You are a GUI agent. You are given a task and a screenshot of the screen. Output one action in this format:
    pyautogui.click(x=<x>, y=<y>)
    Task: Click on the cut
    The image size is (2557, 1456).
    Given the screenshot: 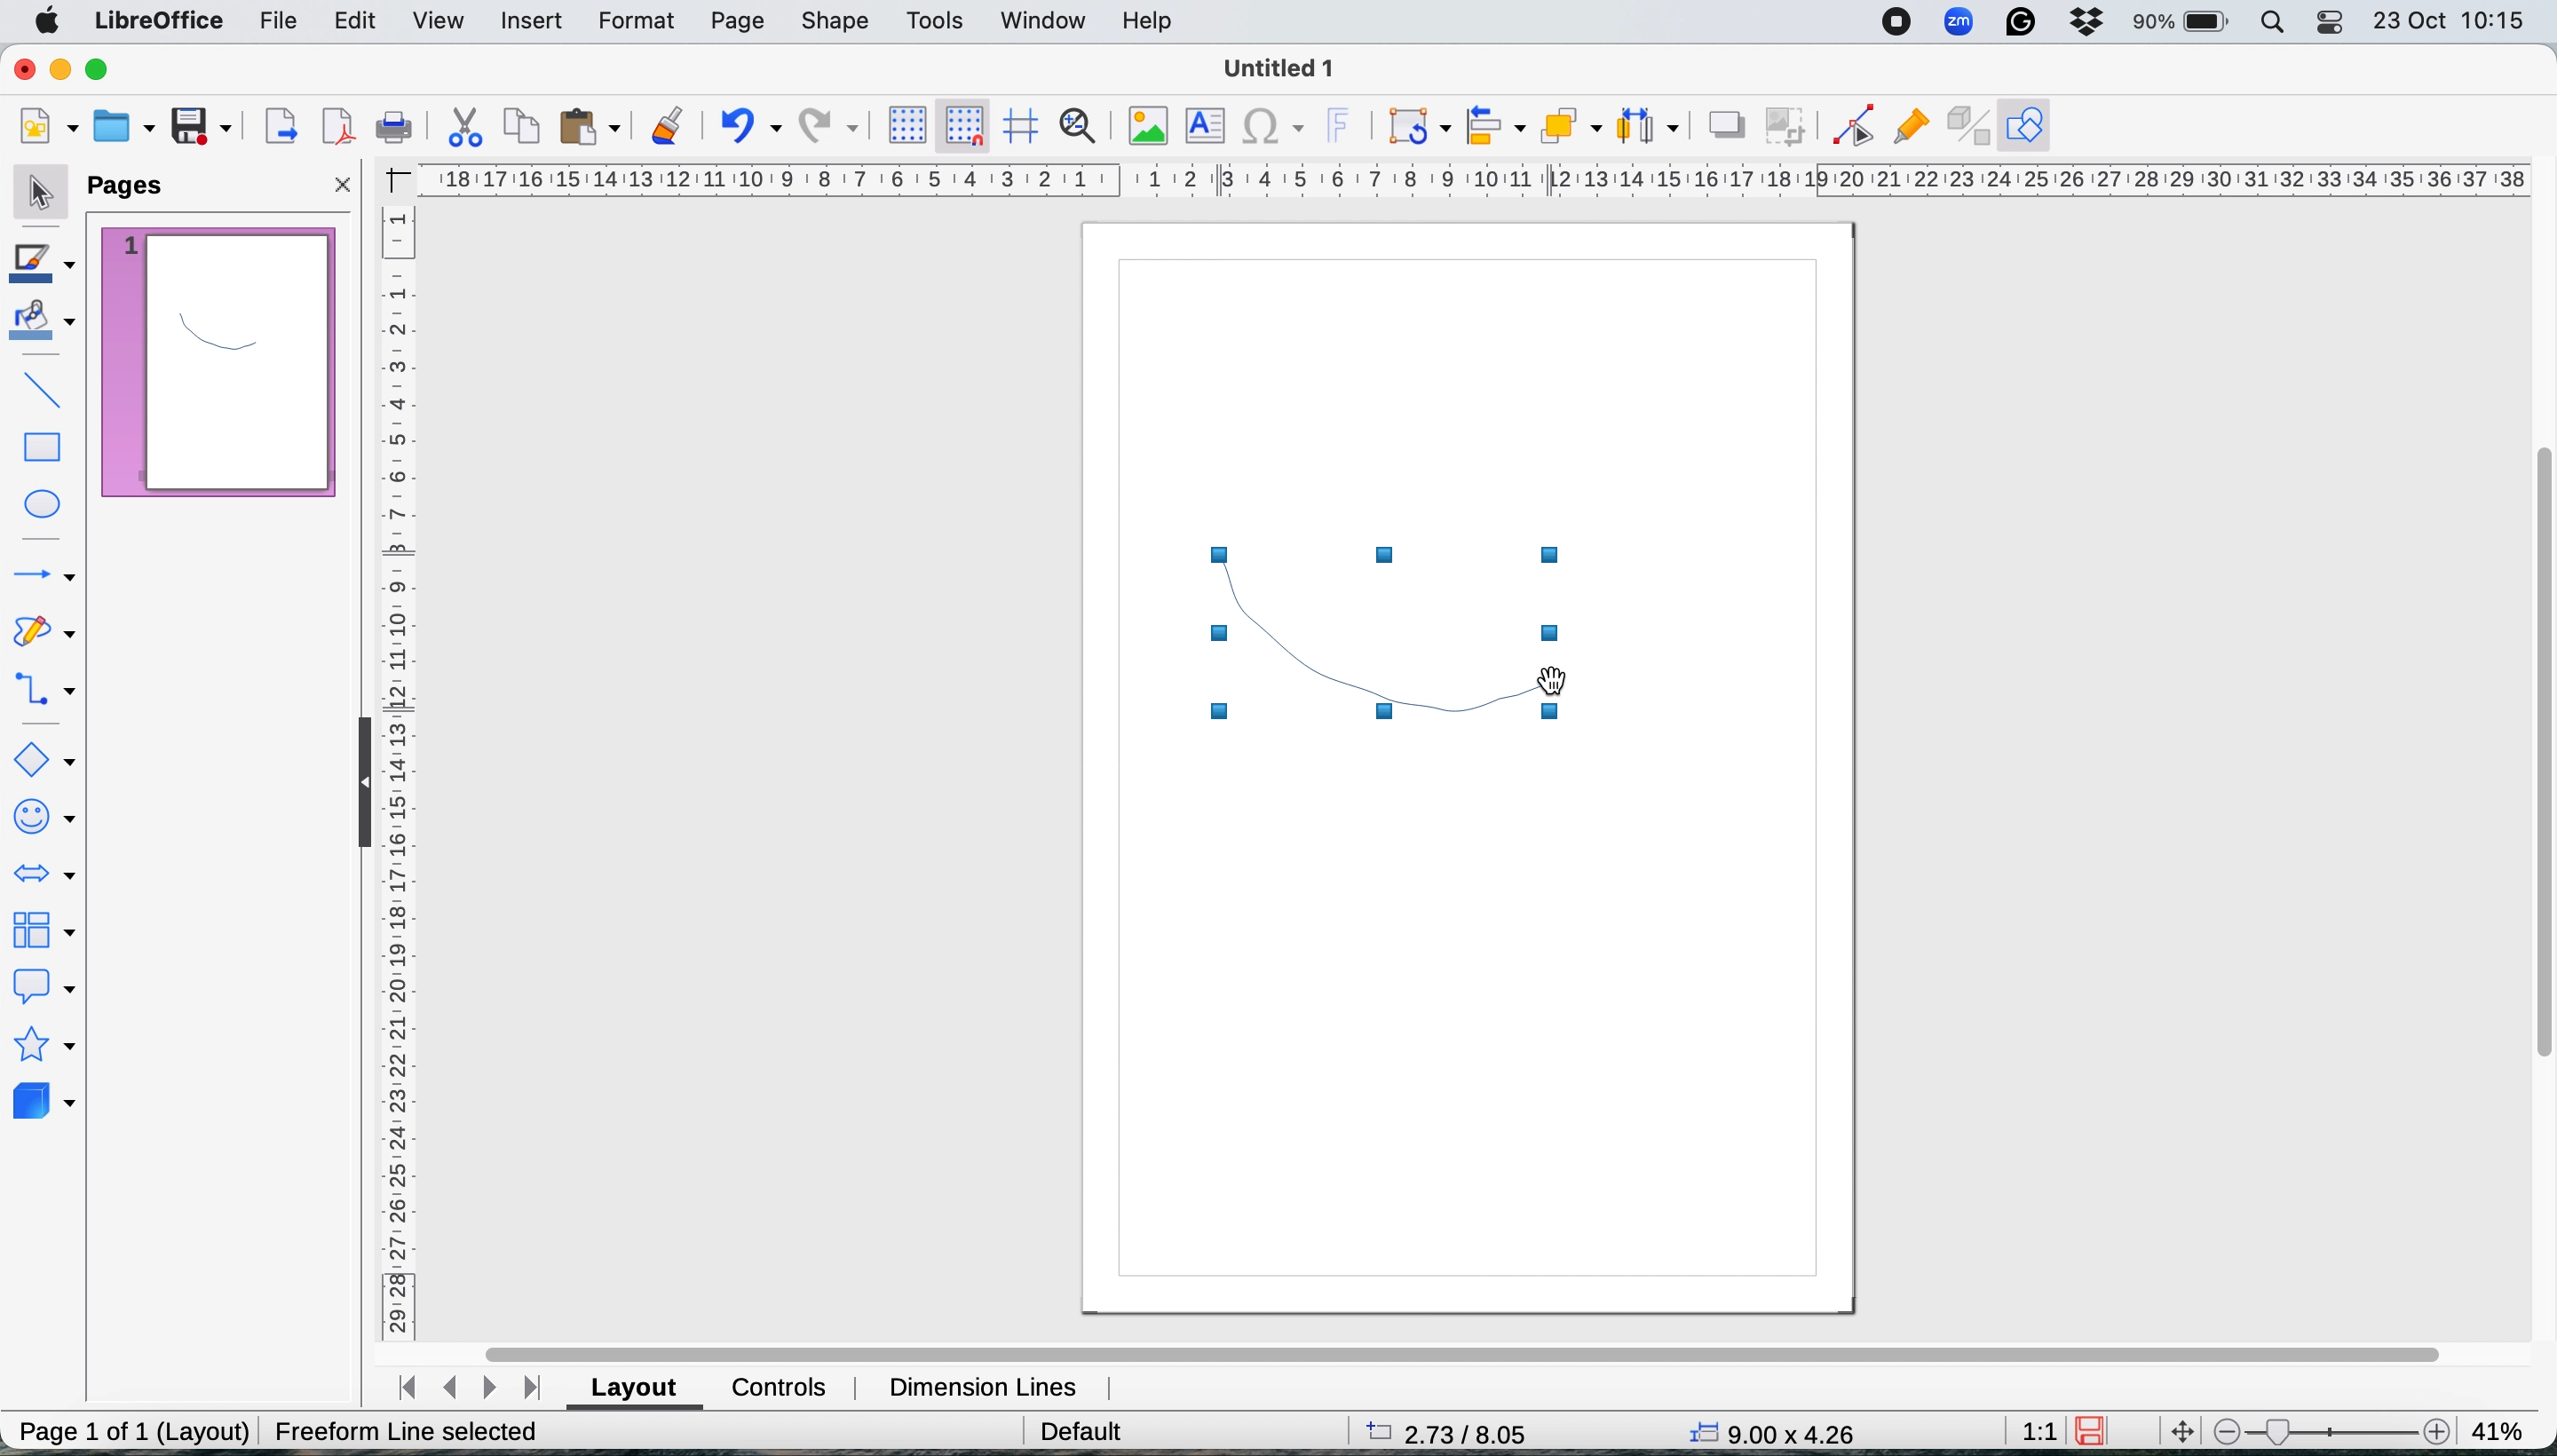 What is the action you would take?
    pyautogui.click(x=464, y=127)
    